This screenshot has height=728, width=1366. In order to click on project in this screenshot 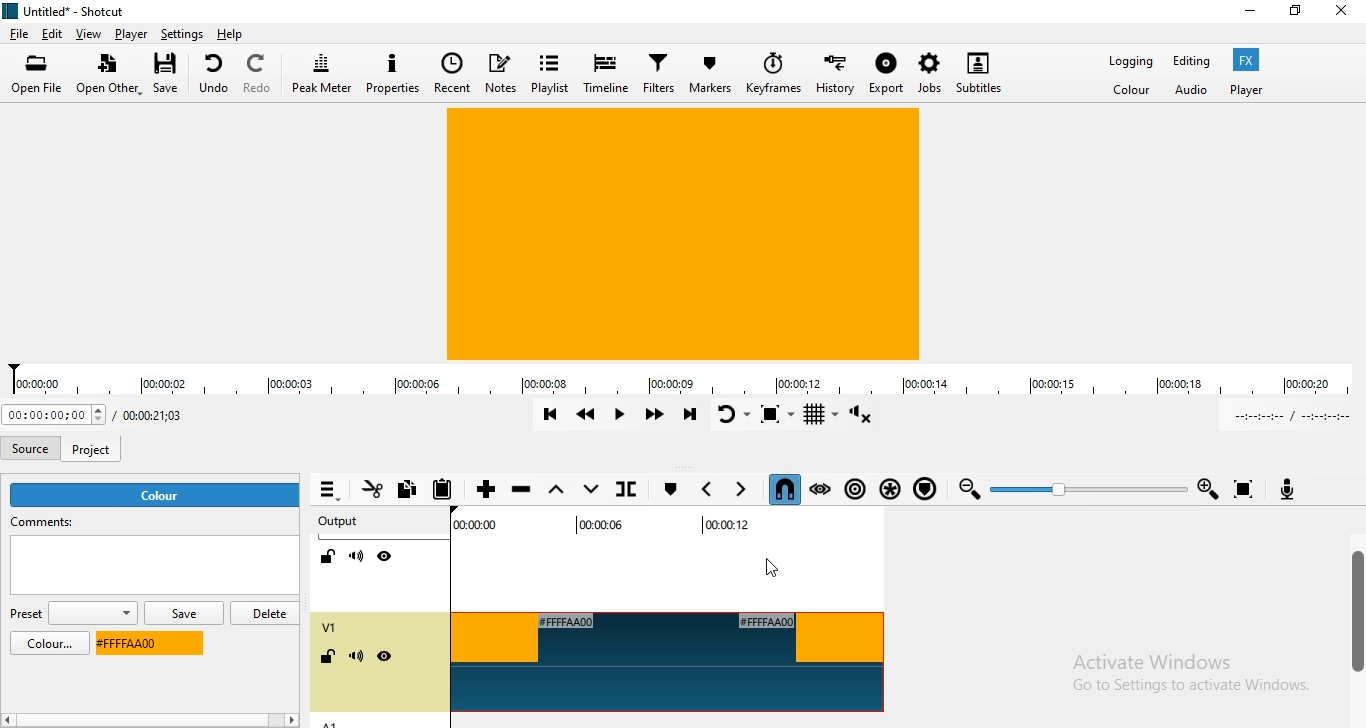, I will do `click(94, 445)`.